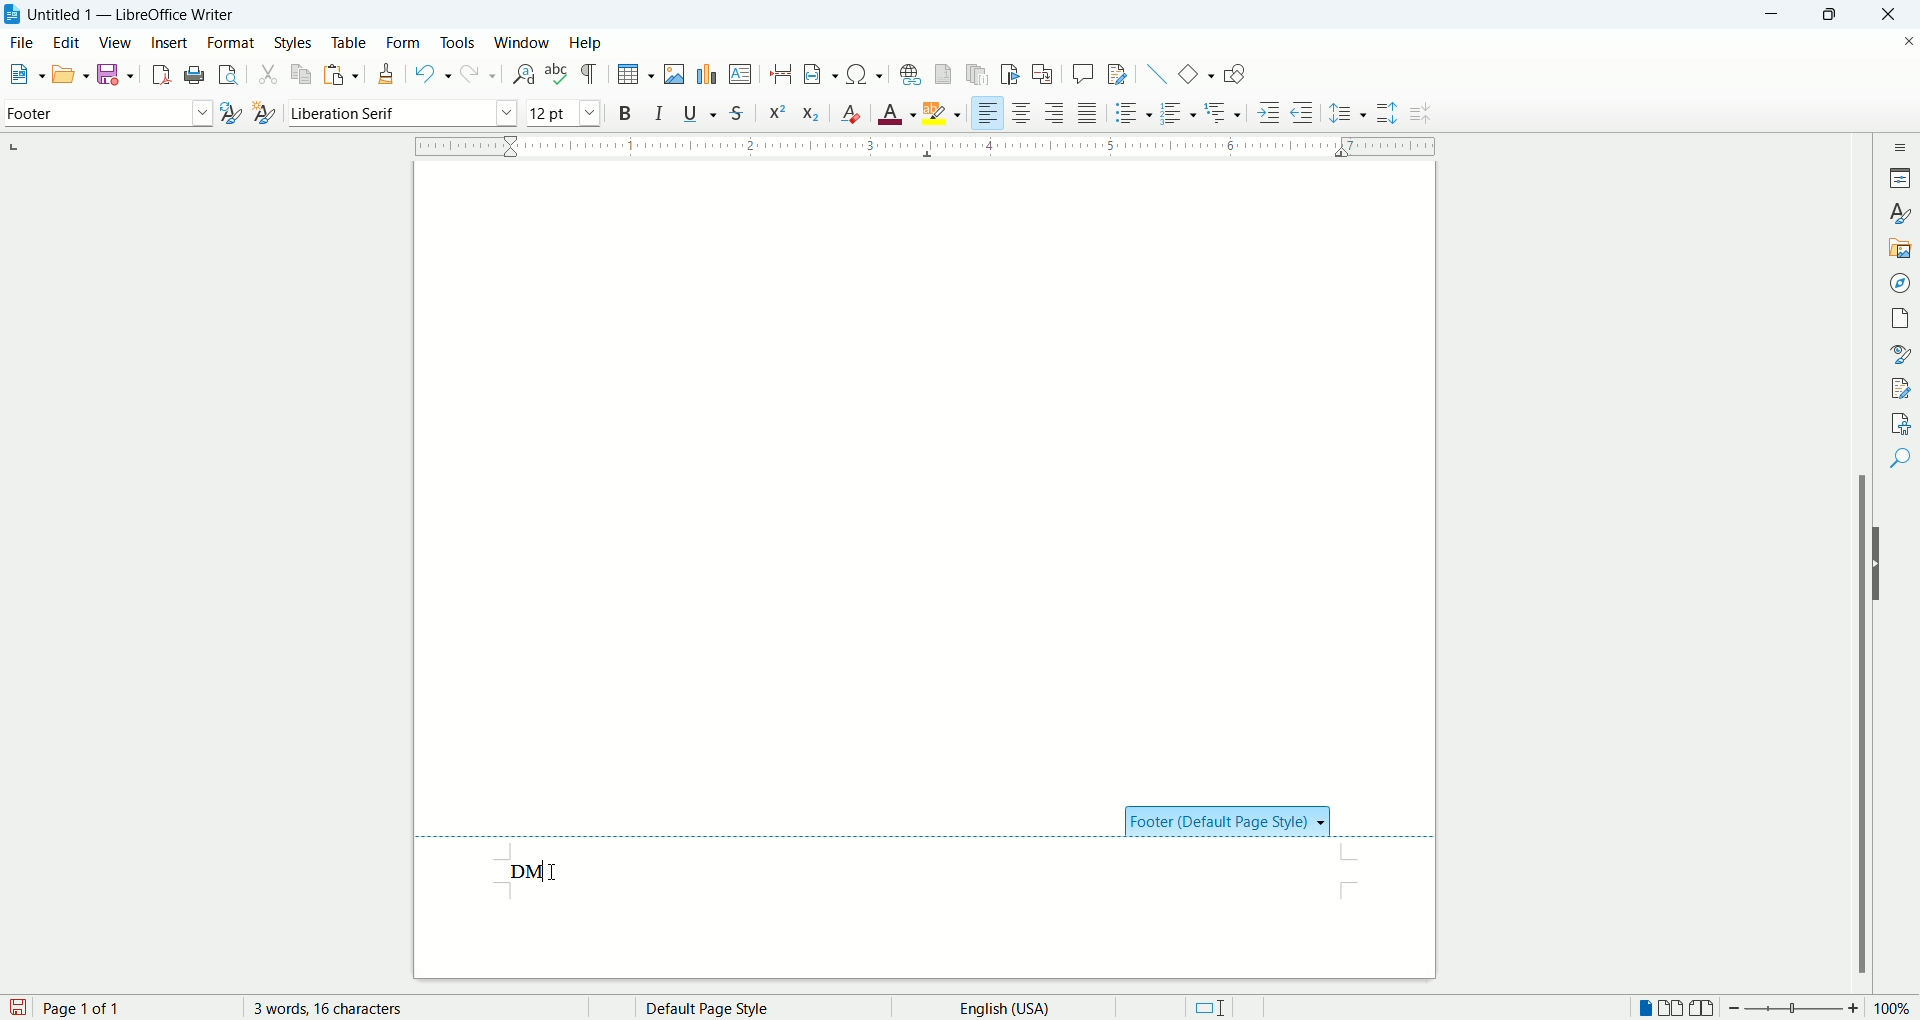 The image size is (1920, 1020). Describe the element at coordinates (1225, 111) in the screenshot. I see `outline` at that location.